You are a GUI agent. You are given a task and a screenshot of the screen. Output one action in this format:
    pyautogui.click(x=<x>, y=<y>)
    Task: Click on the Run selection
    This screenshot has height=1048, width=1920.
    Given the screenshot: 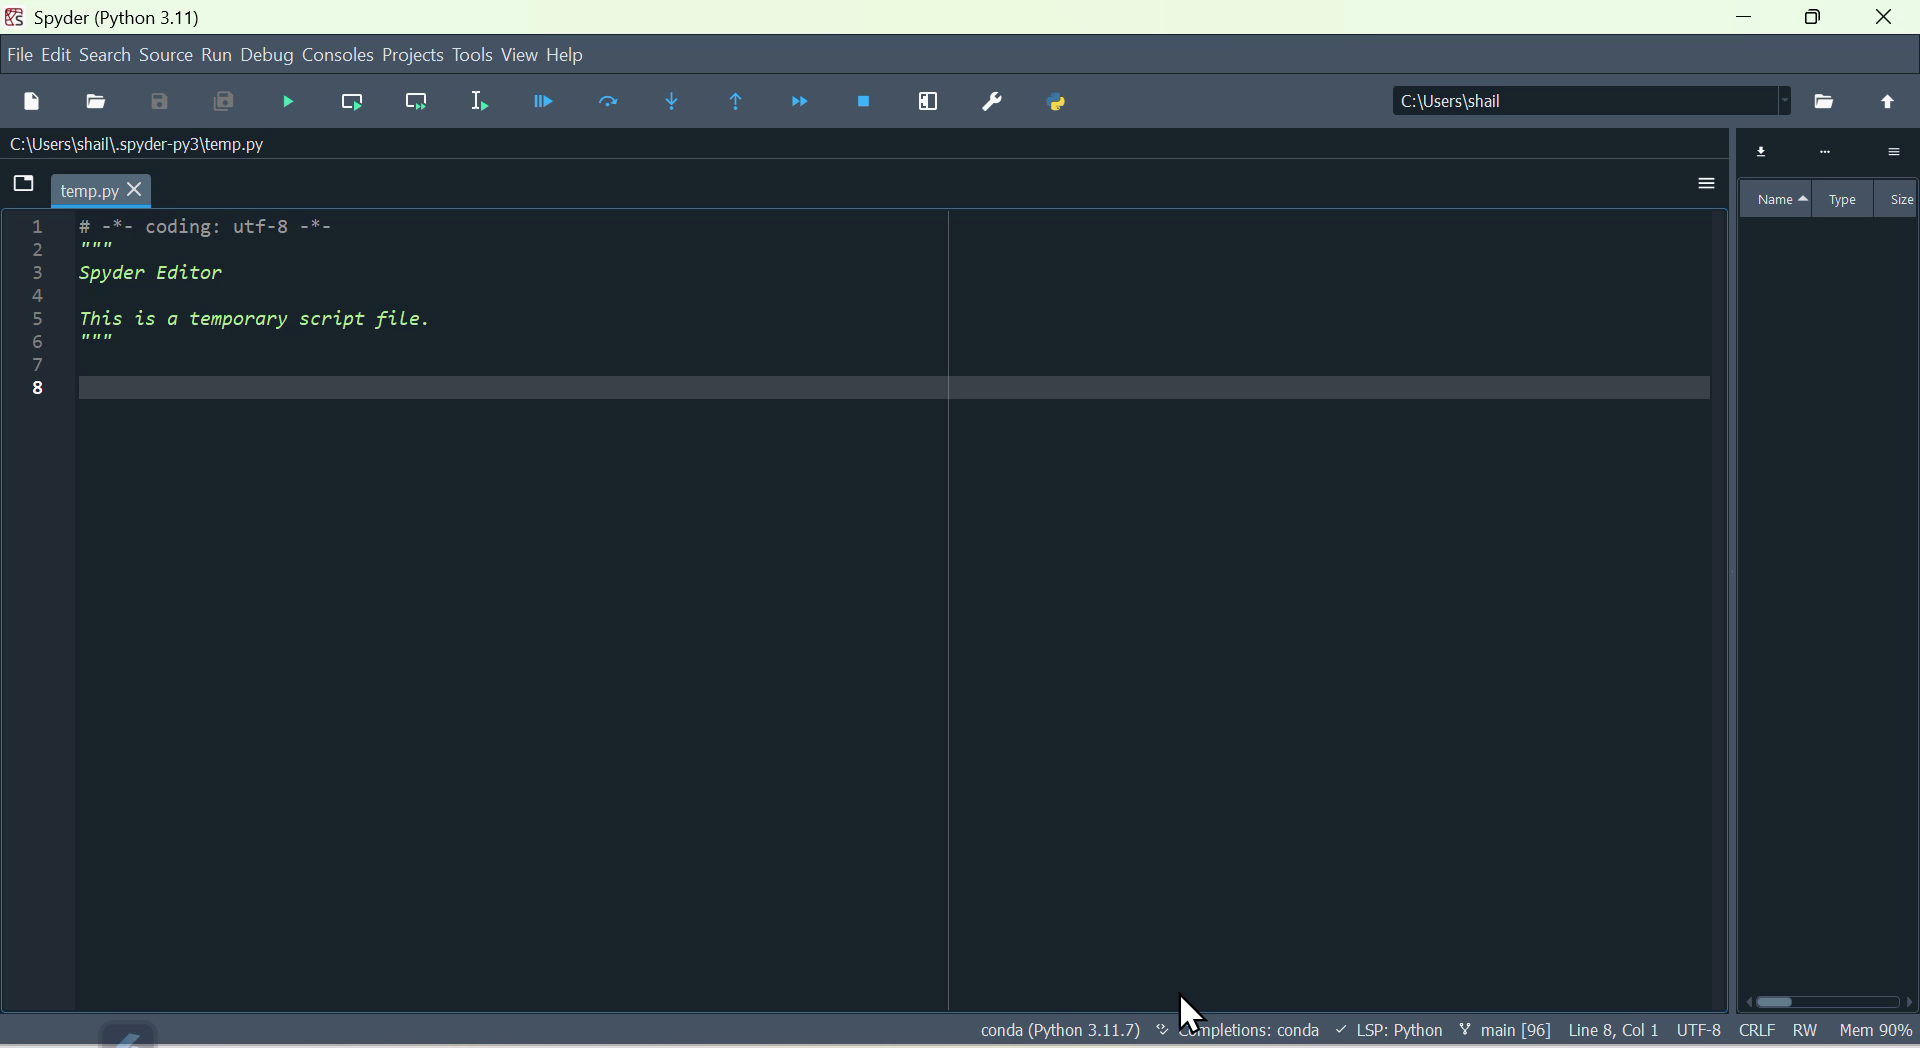 What is the action you would take?
    pyautogui.click(x=474, y=103)
    